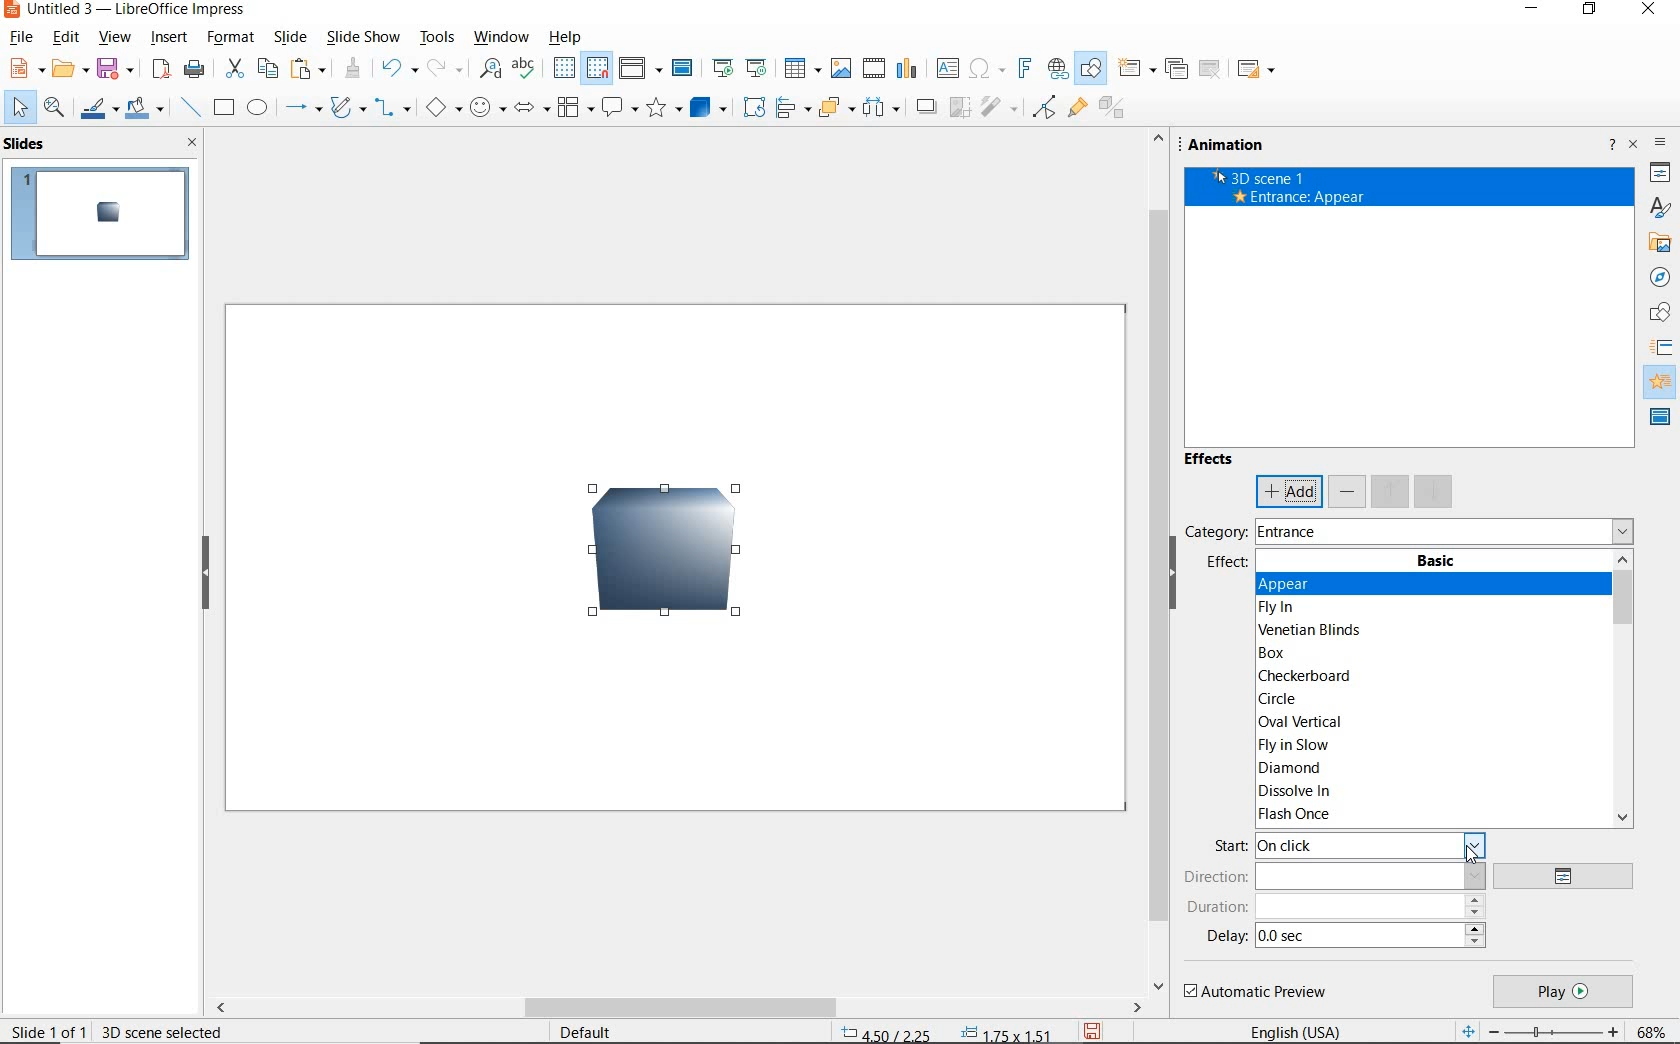  What do you see at coordinates (119, 67) in the screenshot?
I see `save` at bounding box center [119, 67].